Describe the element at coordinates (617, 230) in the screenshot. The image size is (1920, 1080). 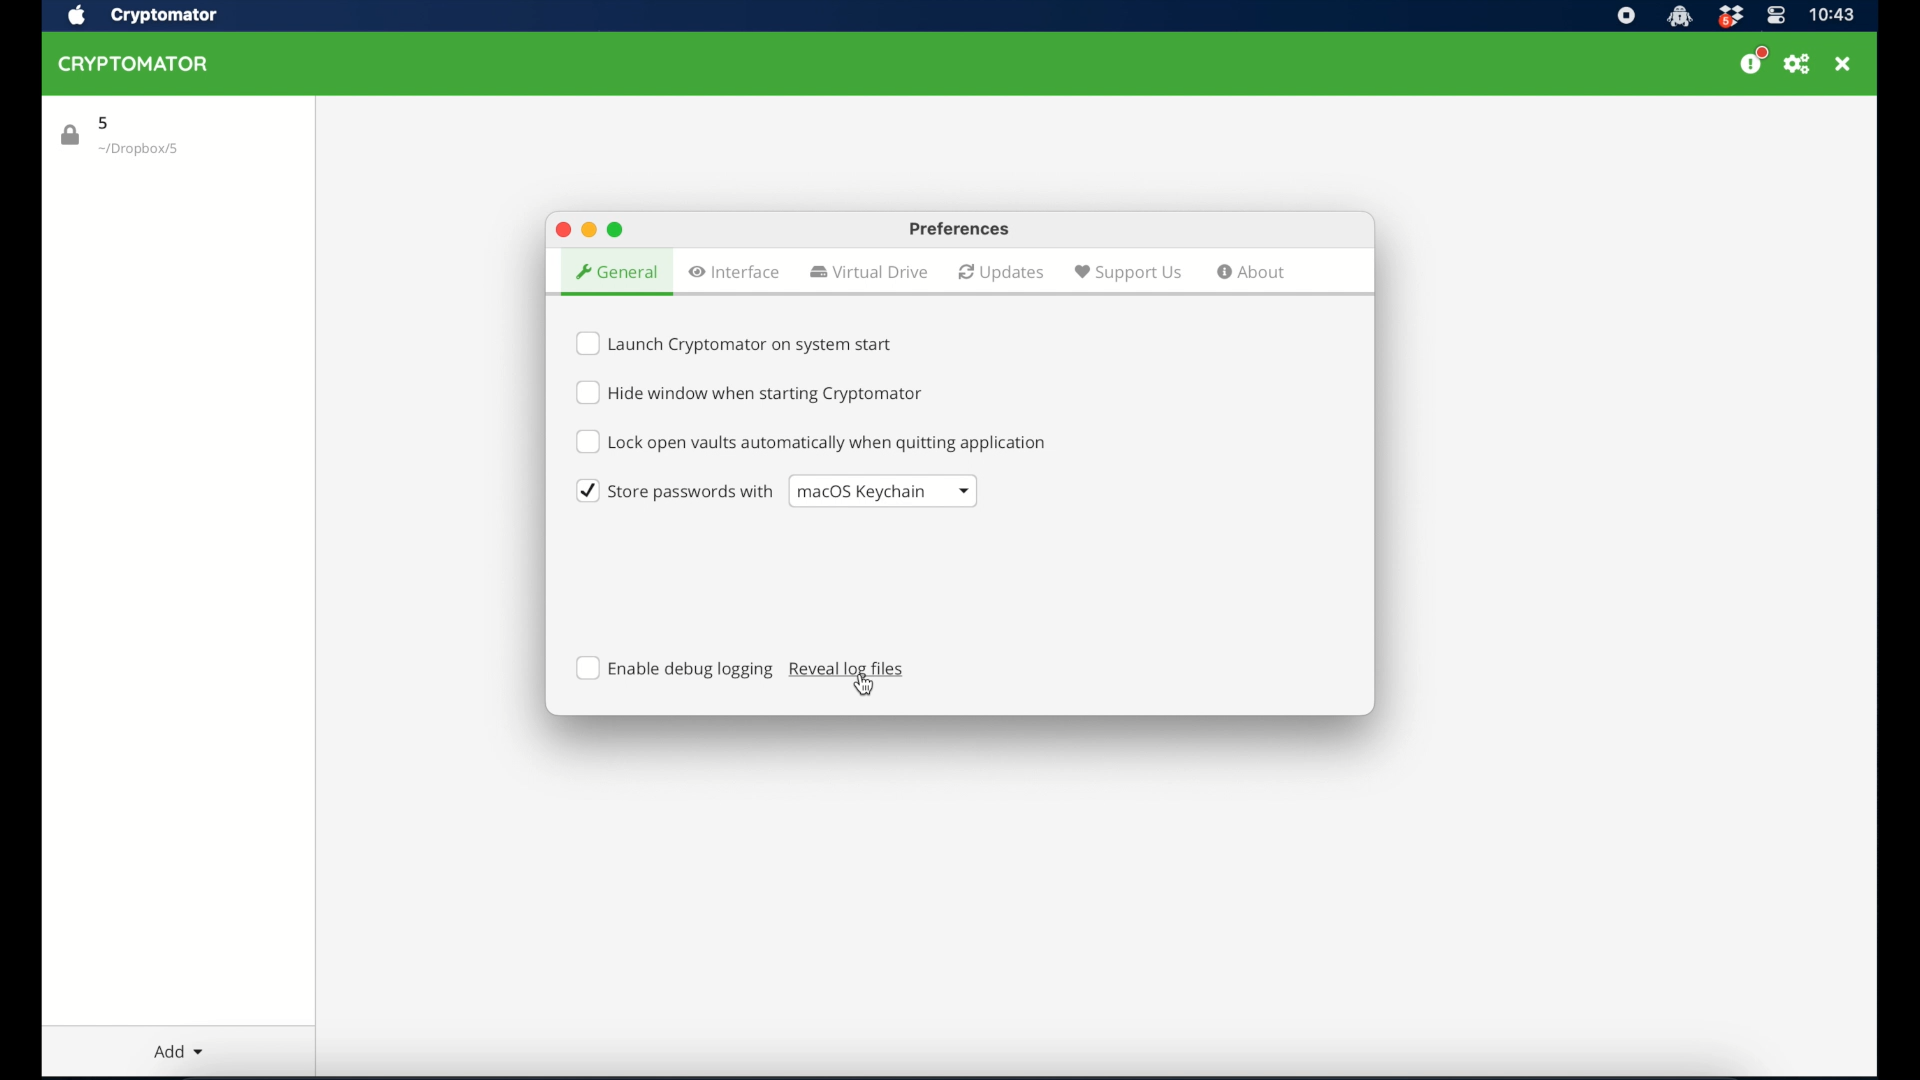
I see `maximize` at that location.